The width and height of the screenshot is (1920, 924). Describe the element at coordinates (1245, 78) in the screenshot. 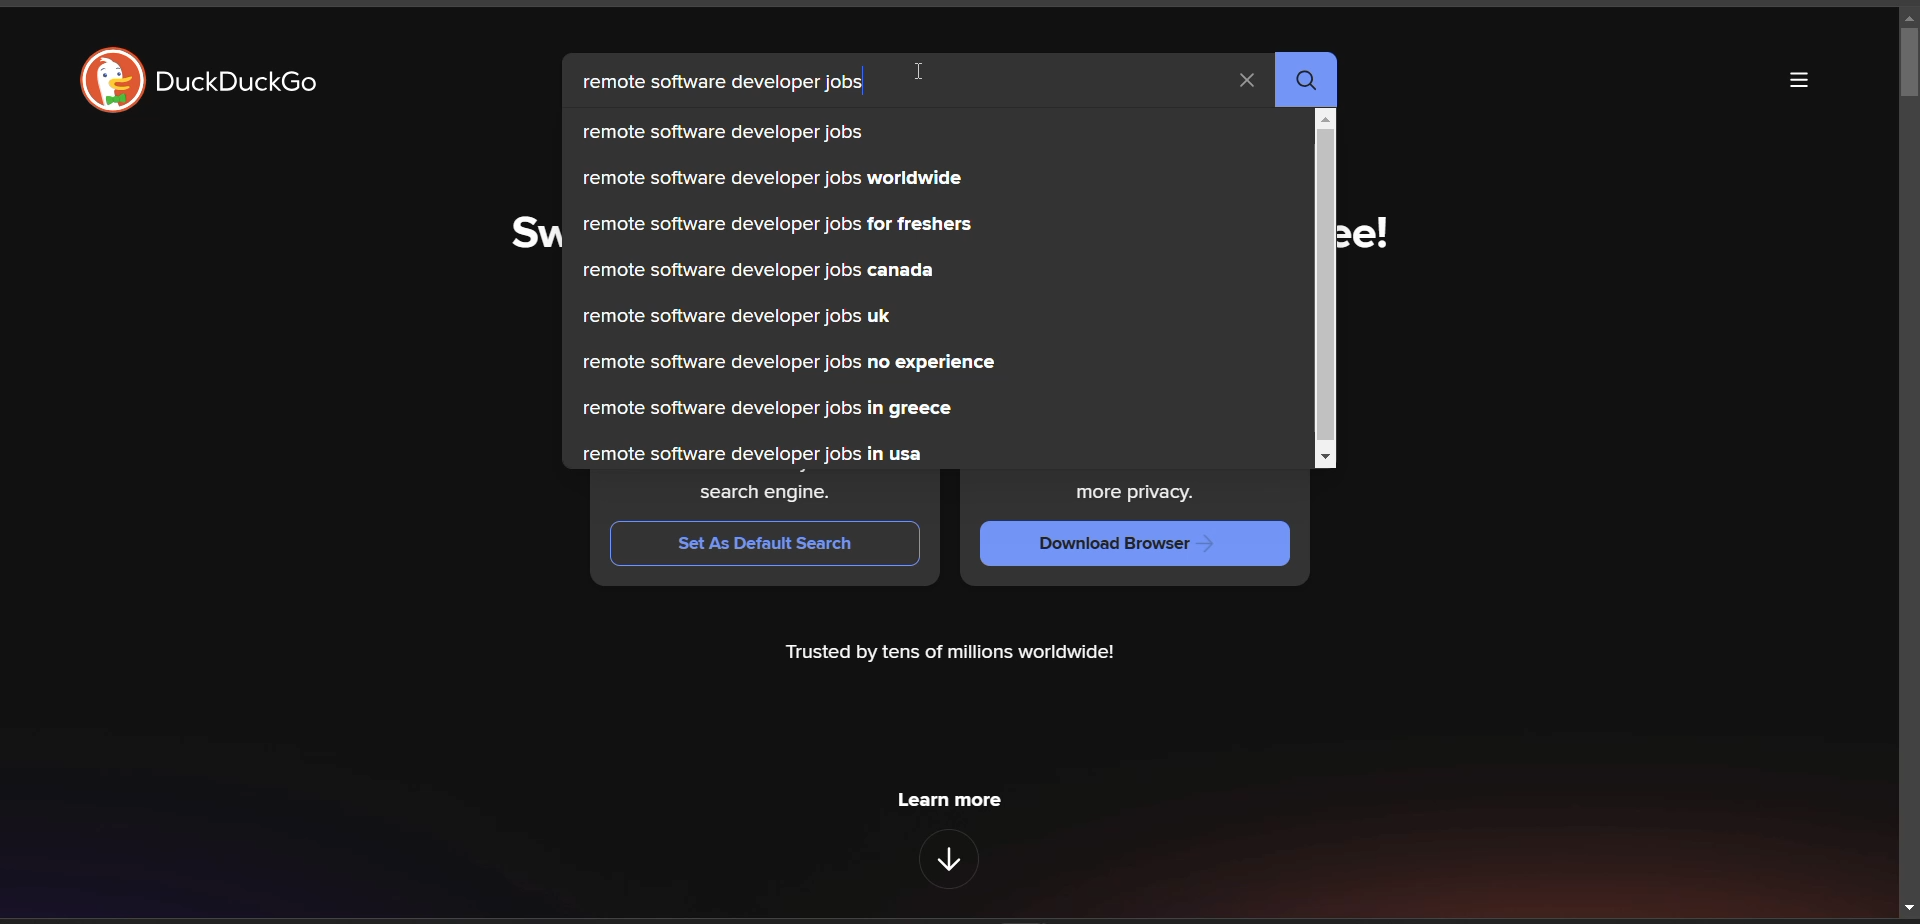

I see `clear search term` at that location.